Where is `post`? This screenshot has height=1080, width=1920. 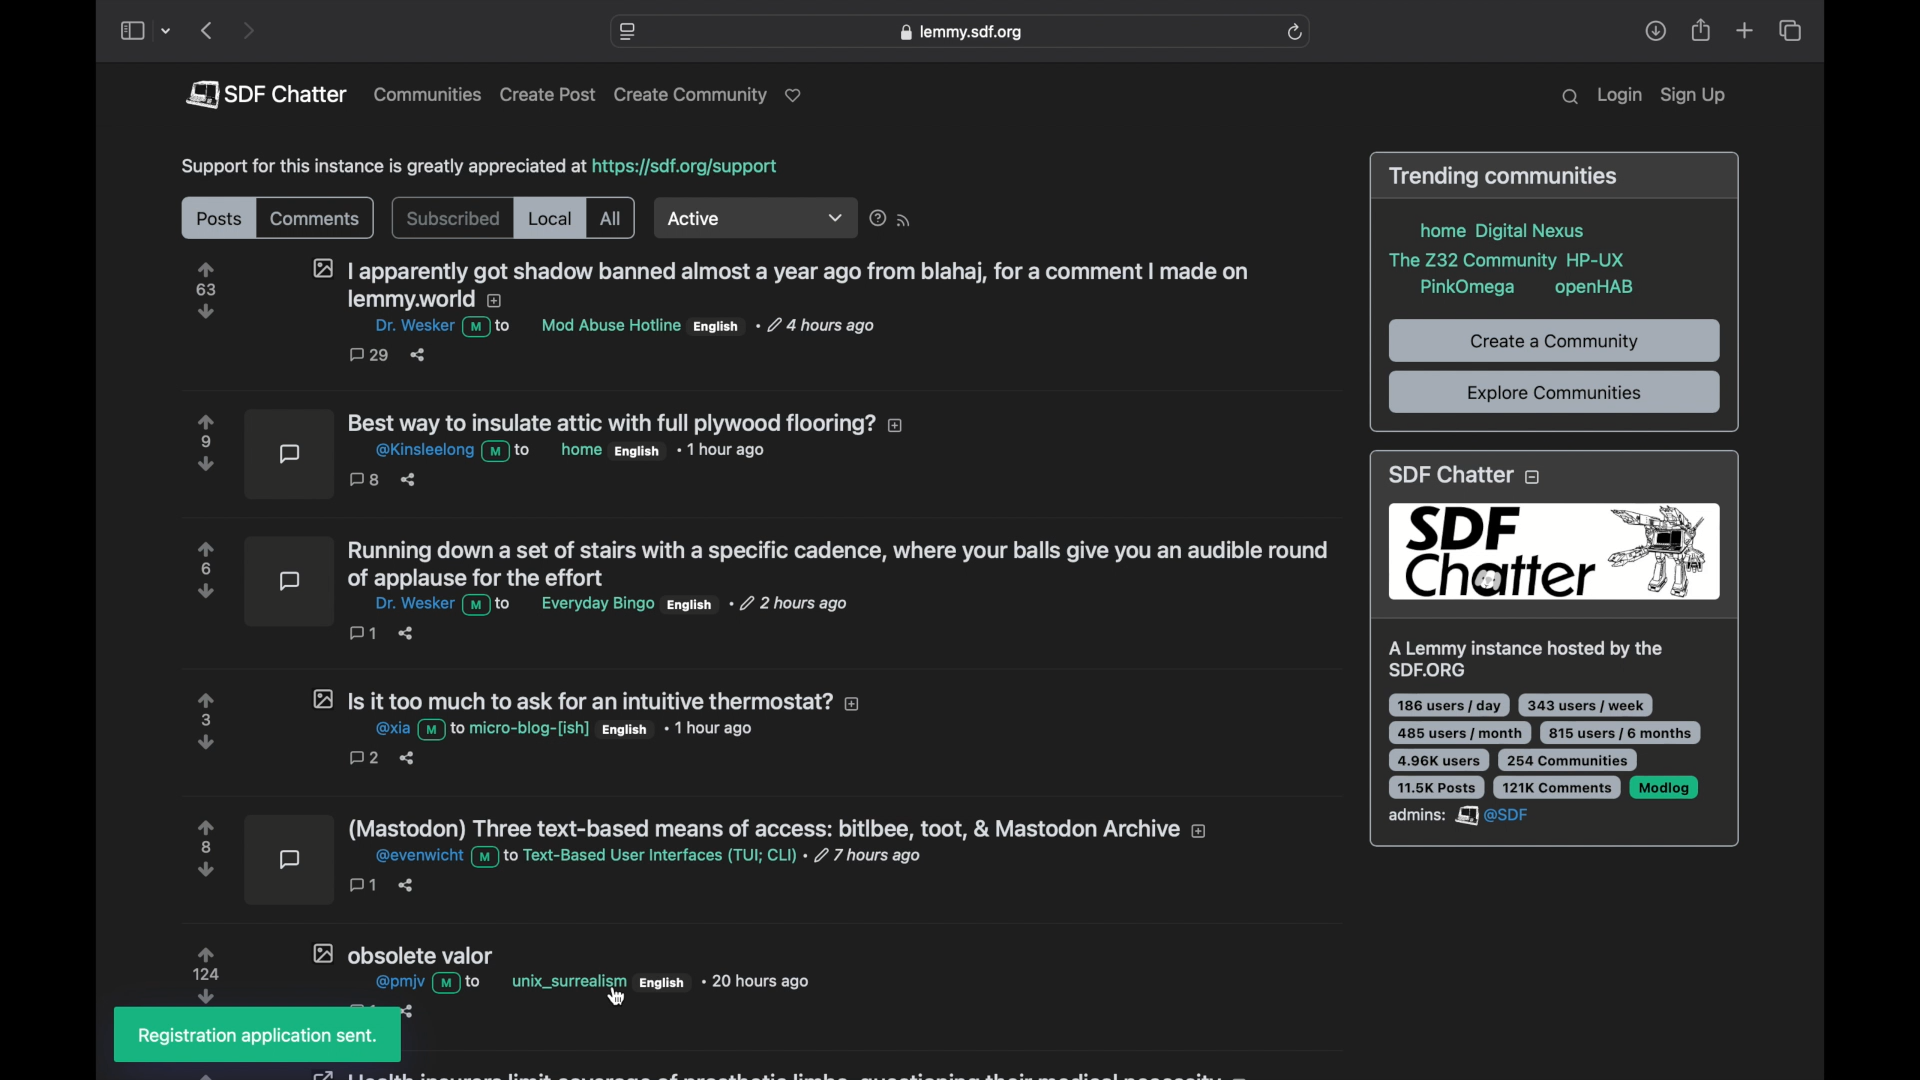 post is located at coordinates (509, 974).